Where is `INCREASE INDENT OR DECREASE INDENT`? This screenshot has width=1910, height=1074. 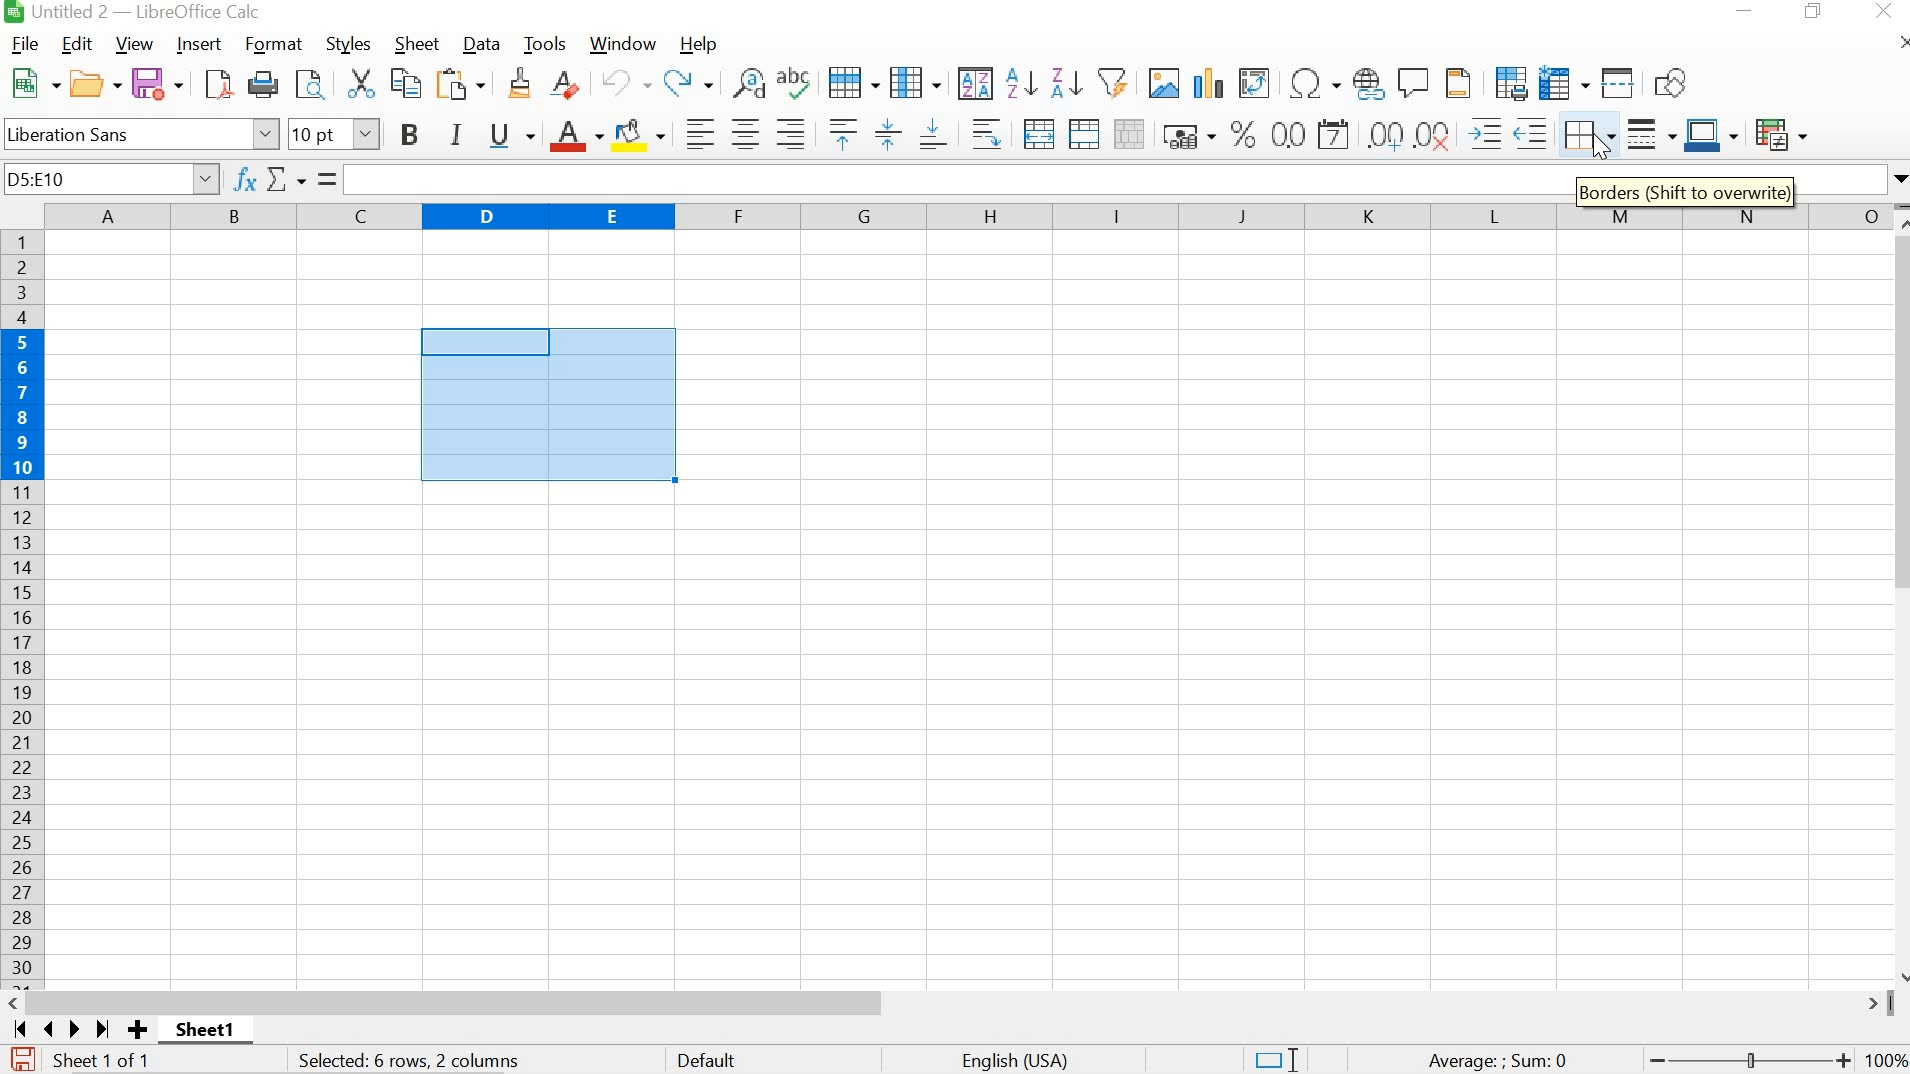 INCREASE INDENT OR DECREASE INDENT is located at coordinates (1508, 135).